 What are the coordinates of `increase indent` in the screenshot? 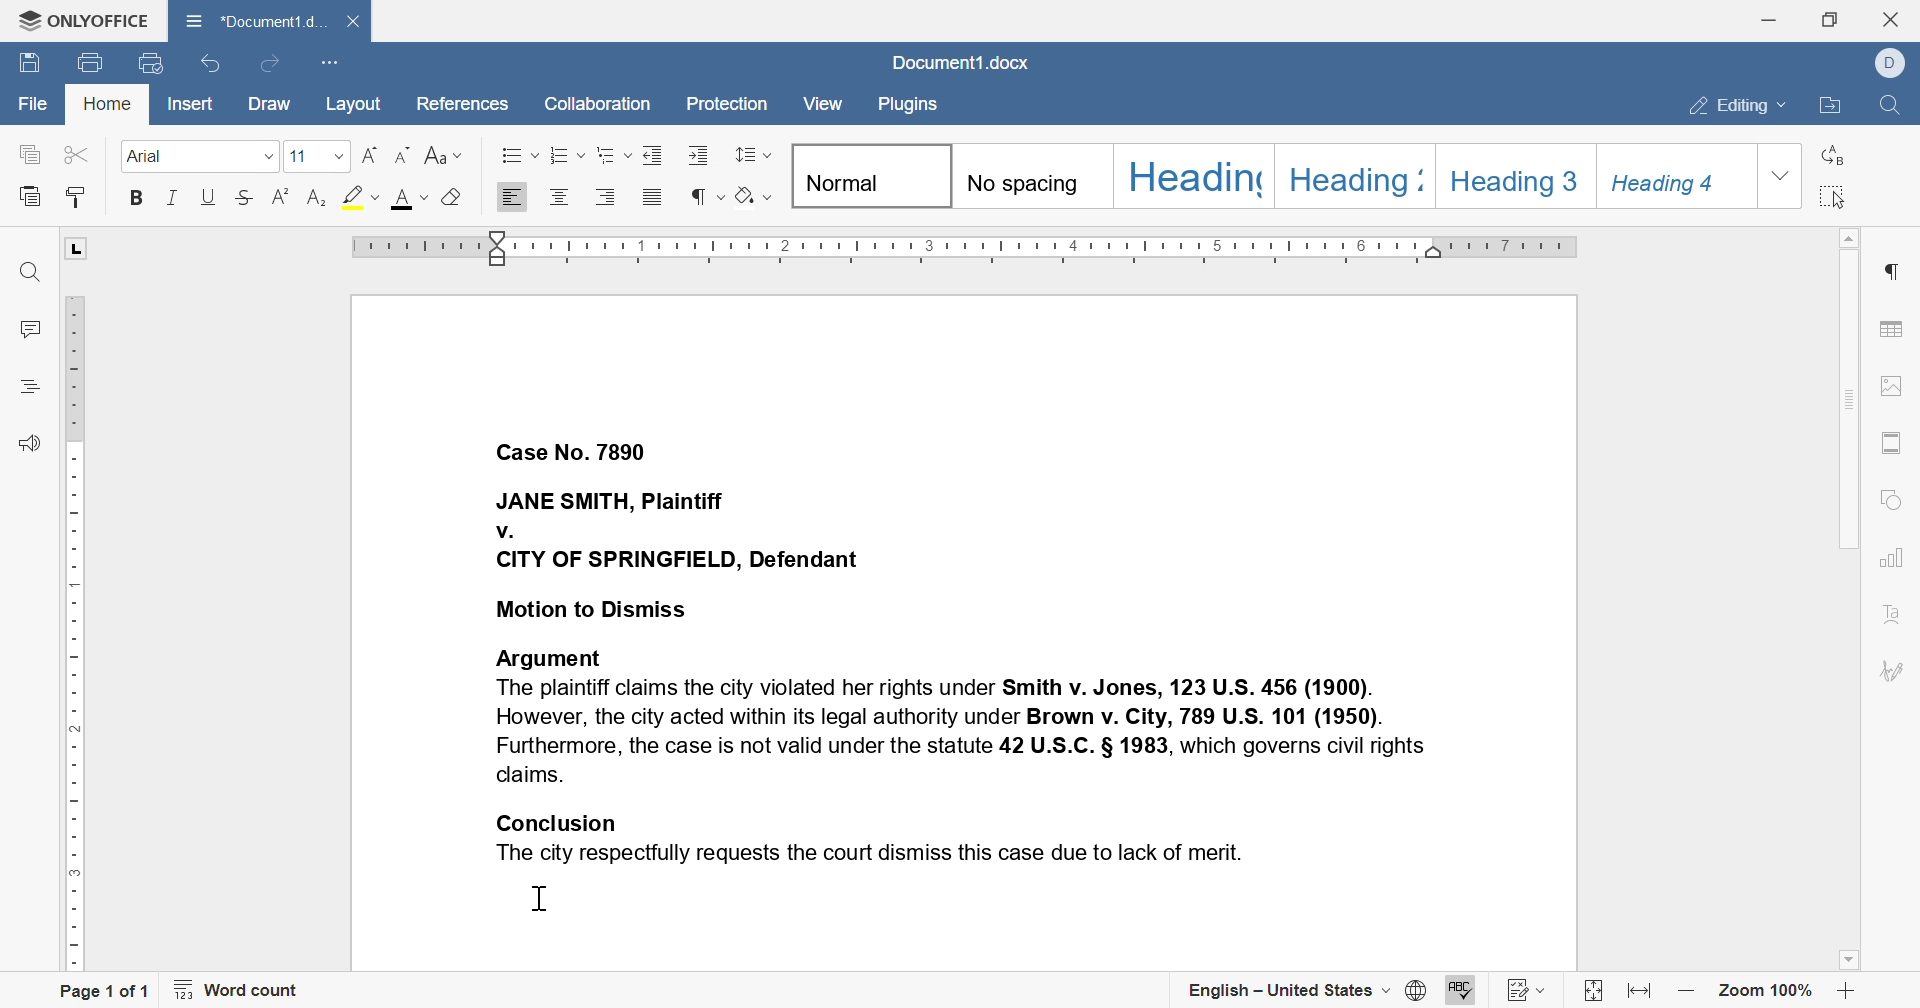 It's located at (701, 155).